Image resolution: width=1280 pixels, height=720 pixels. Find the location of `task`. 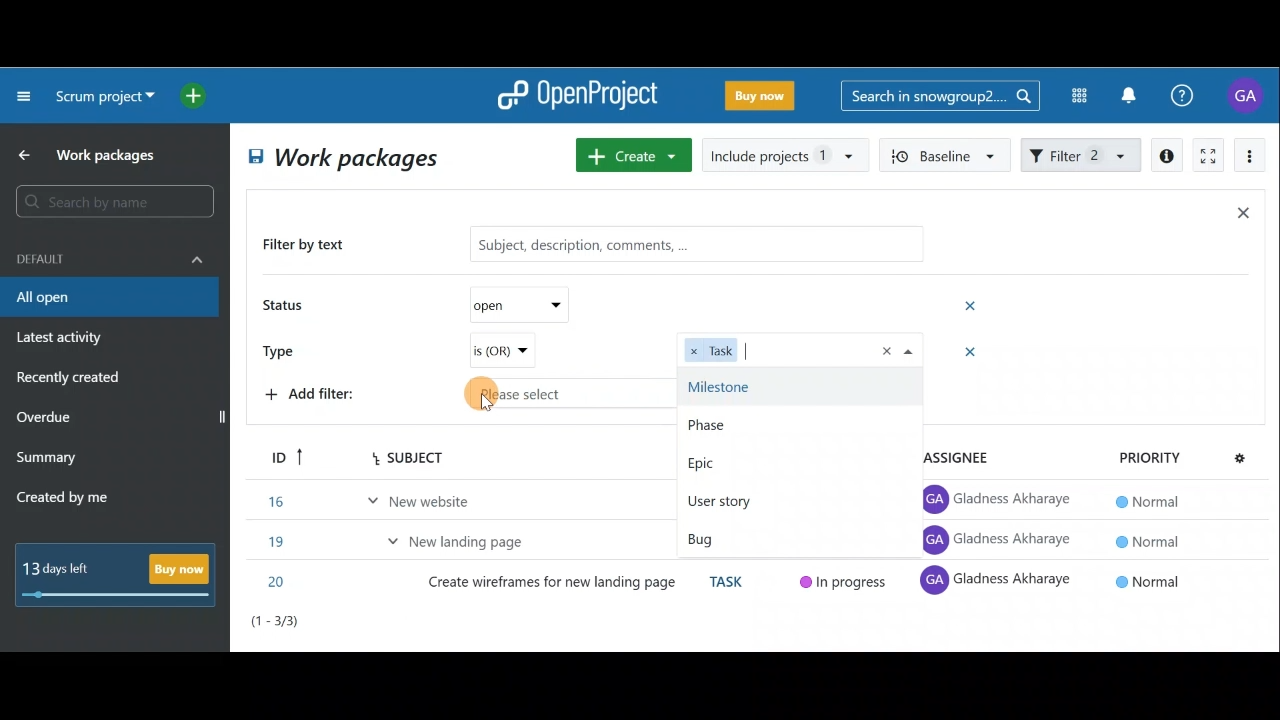

task is located at coordinates (733, 581).